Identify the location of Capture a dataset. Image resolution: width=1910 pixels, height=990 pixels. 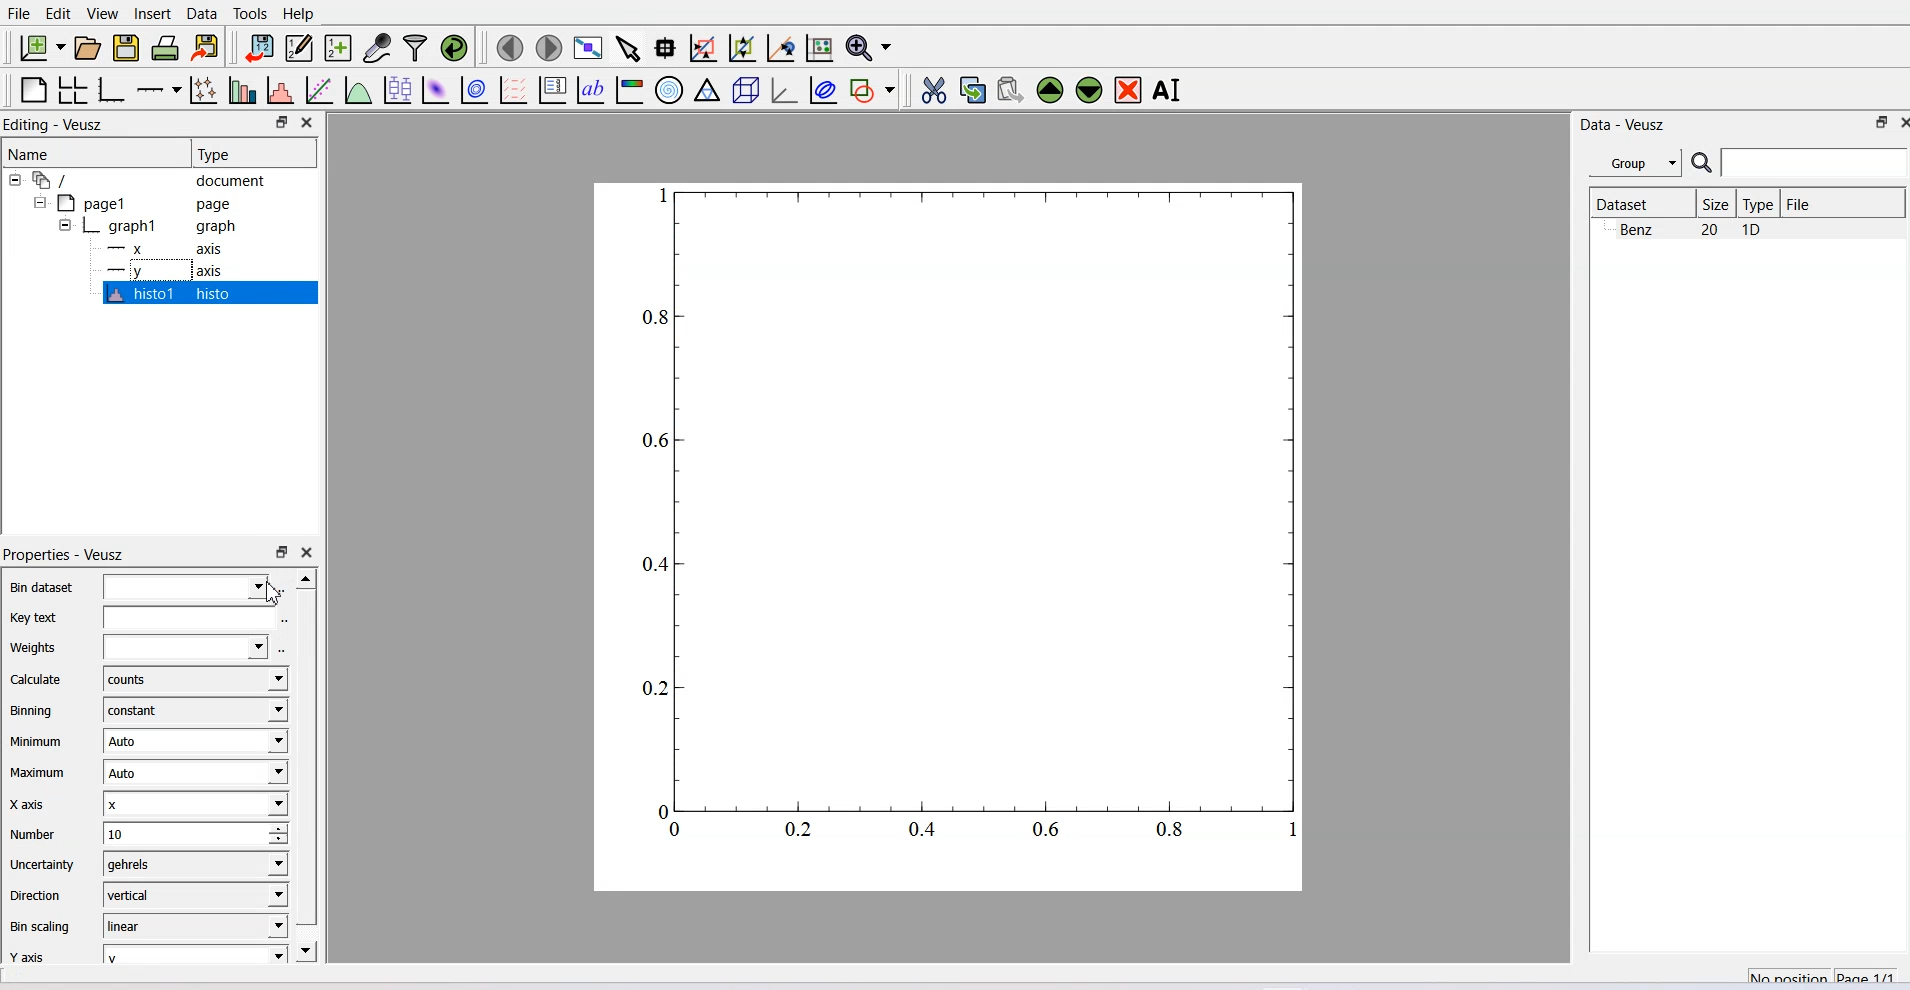
(377, 47).